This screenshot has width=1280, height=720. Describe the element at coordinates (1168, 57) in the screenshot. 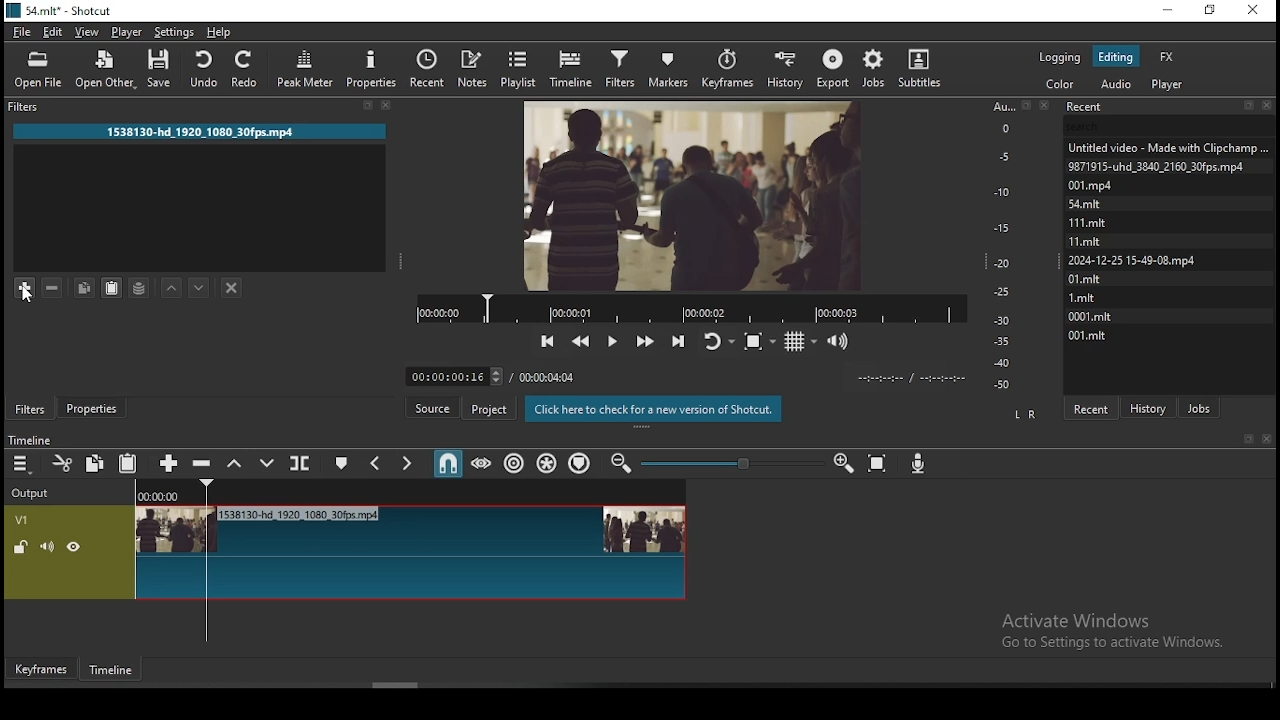

I see `fx` at that location.